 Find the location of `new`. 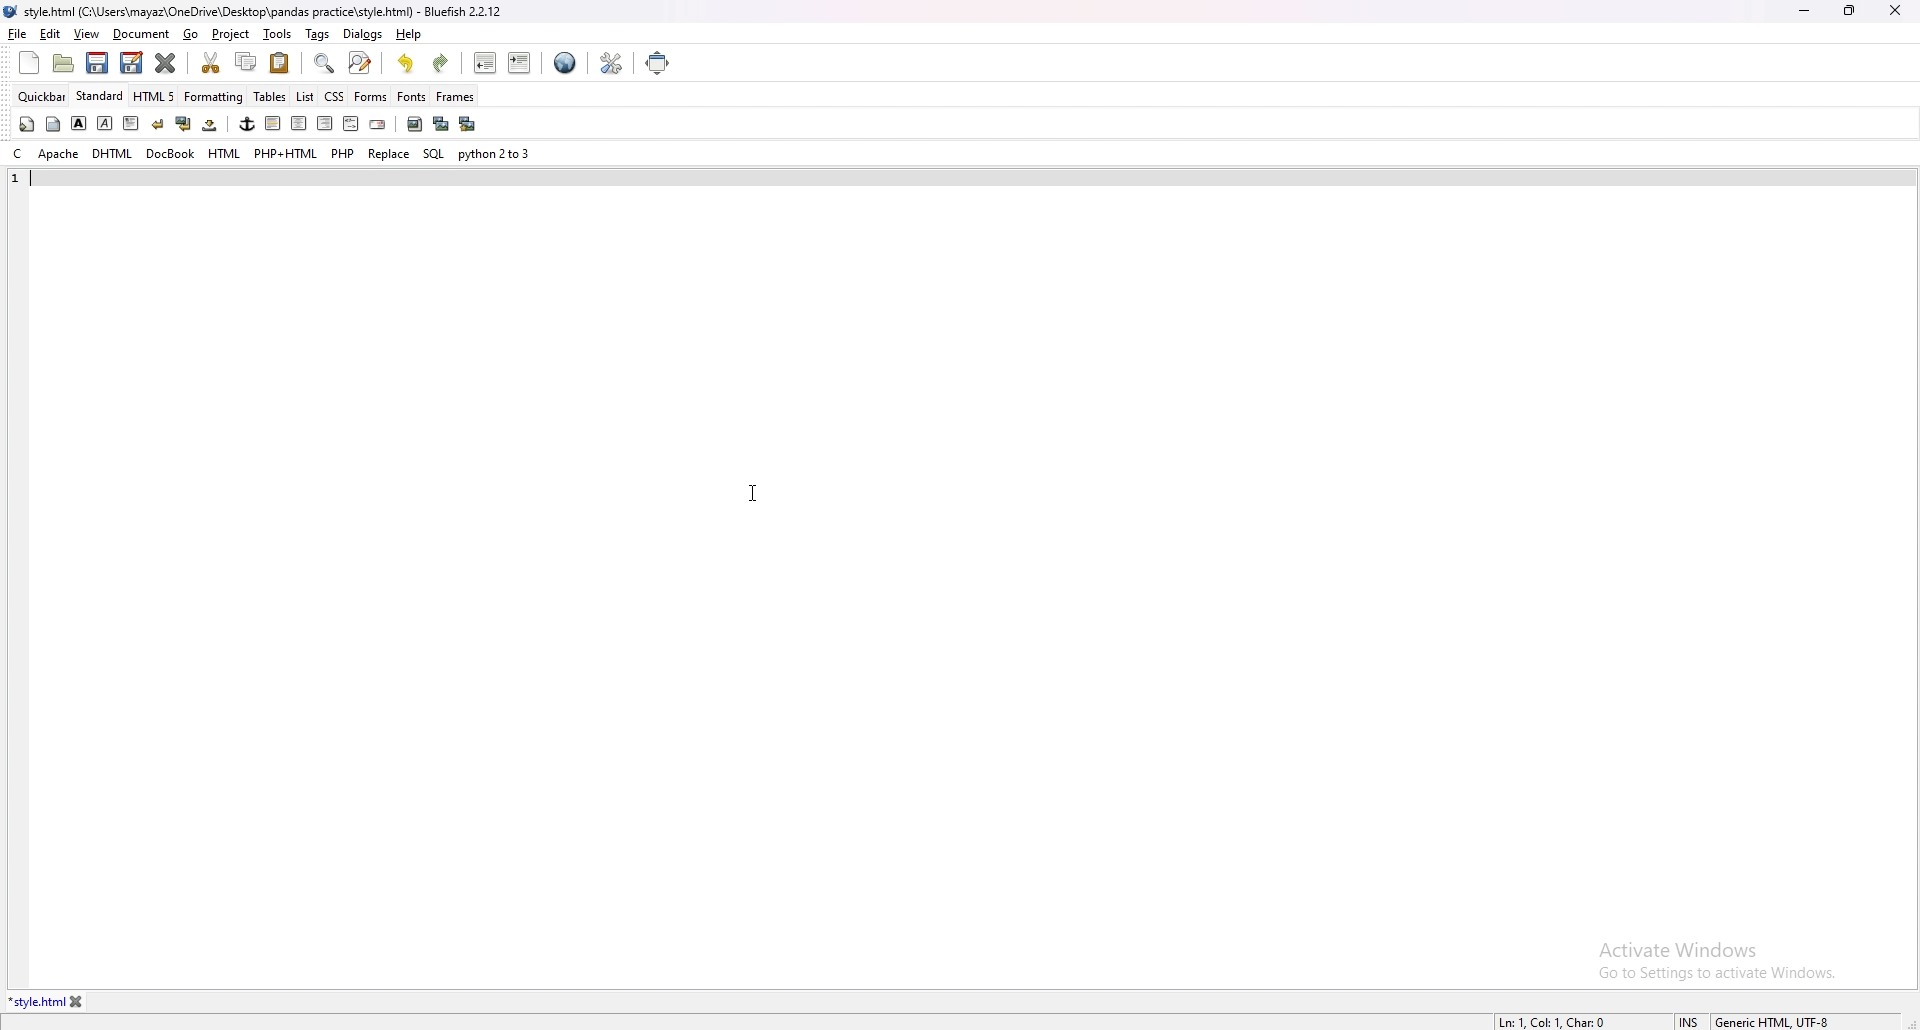

new is located at coordinates (29, 63).